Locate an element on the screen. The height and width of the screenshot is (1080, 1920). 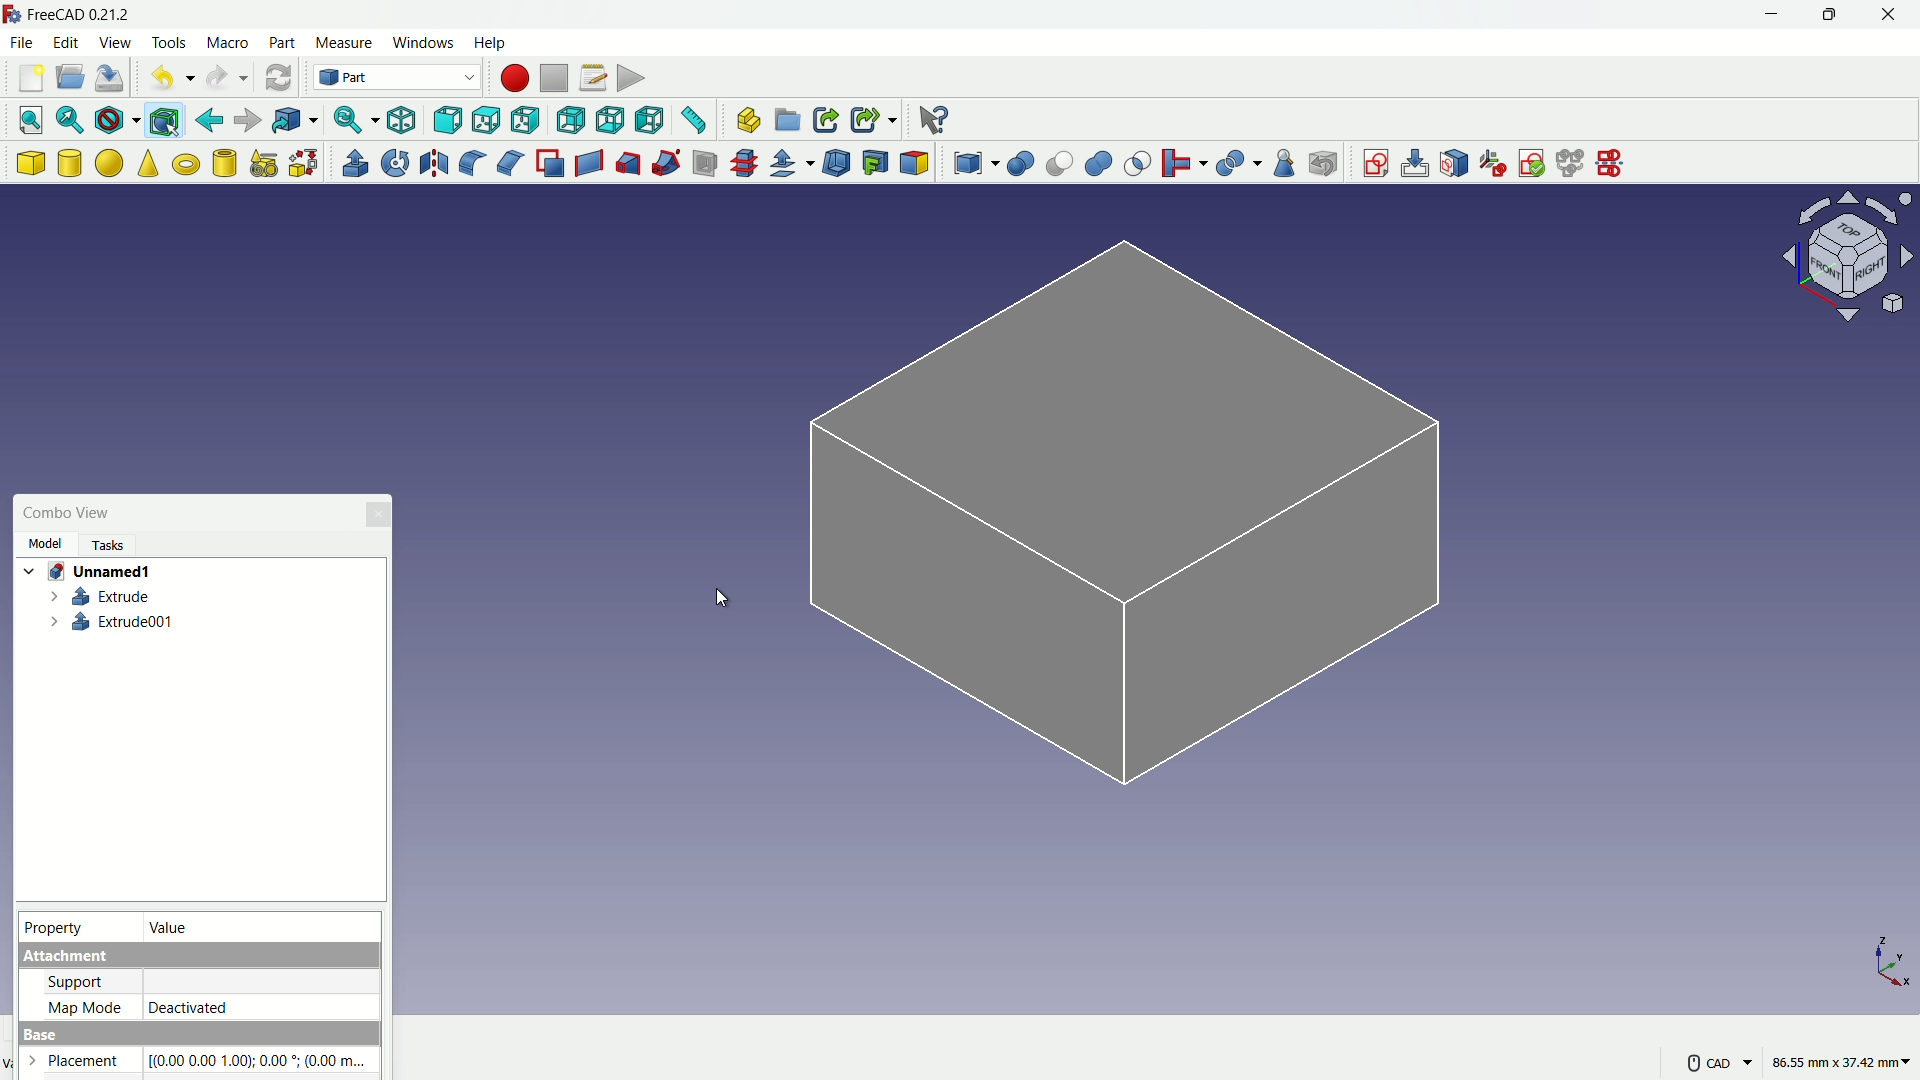
support is located at coordinates (75, 981).